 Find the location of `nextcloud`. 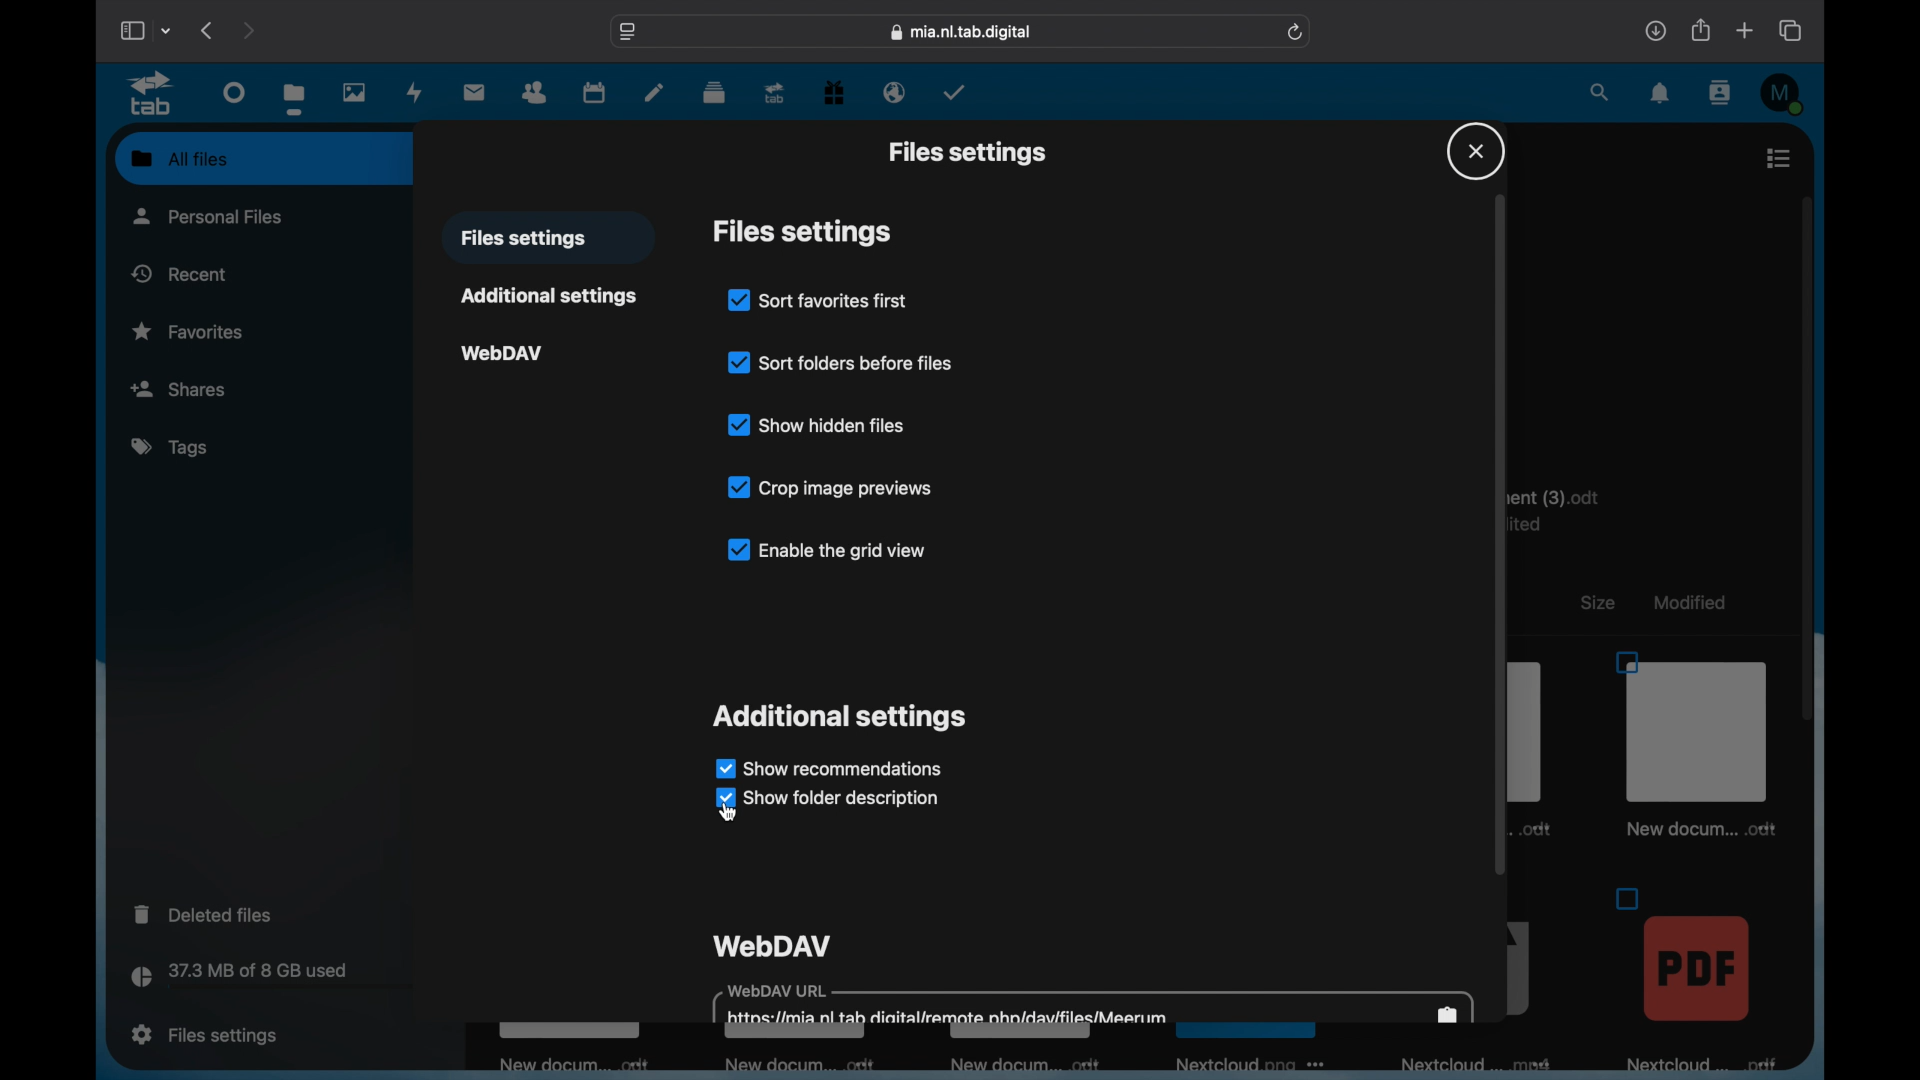

nextcloud is located at coordinates (1246, 1069).